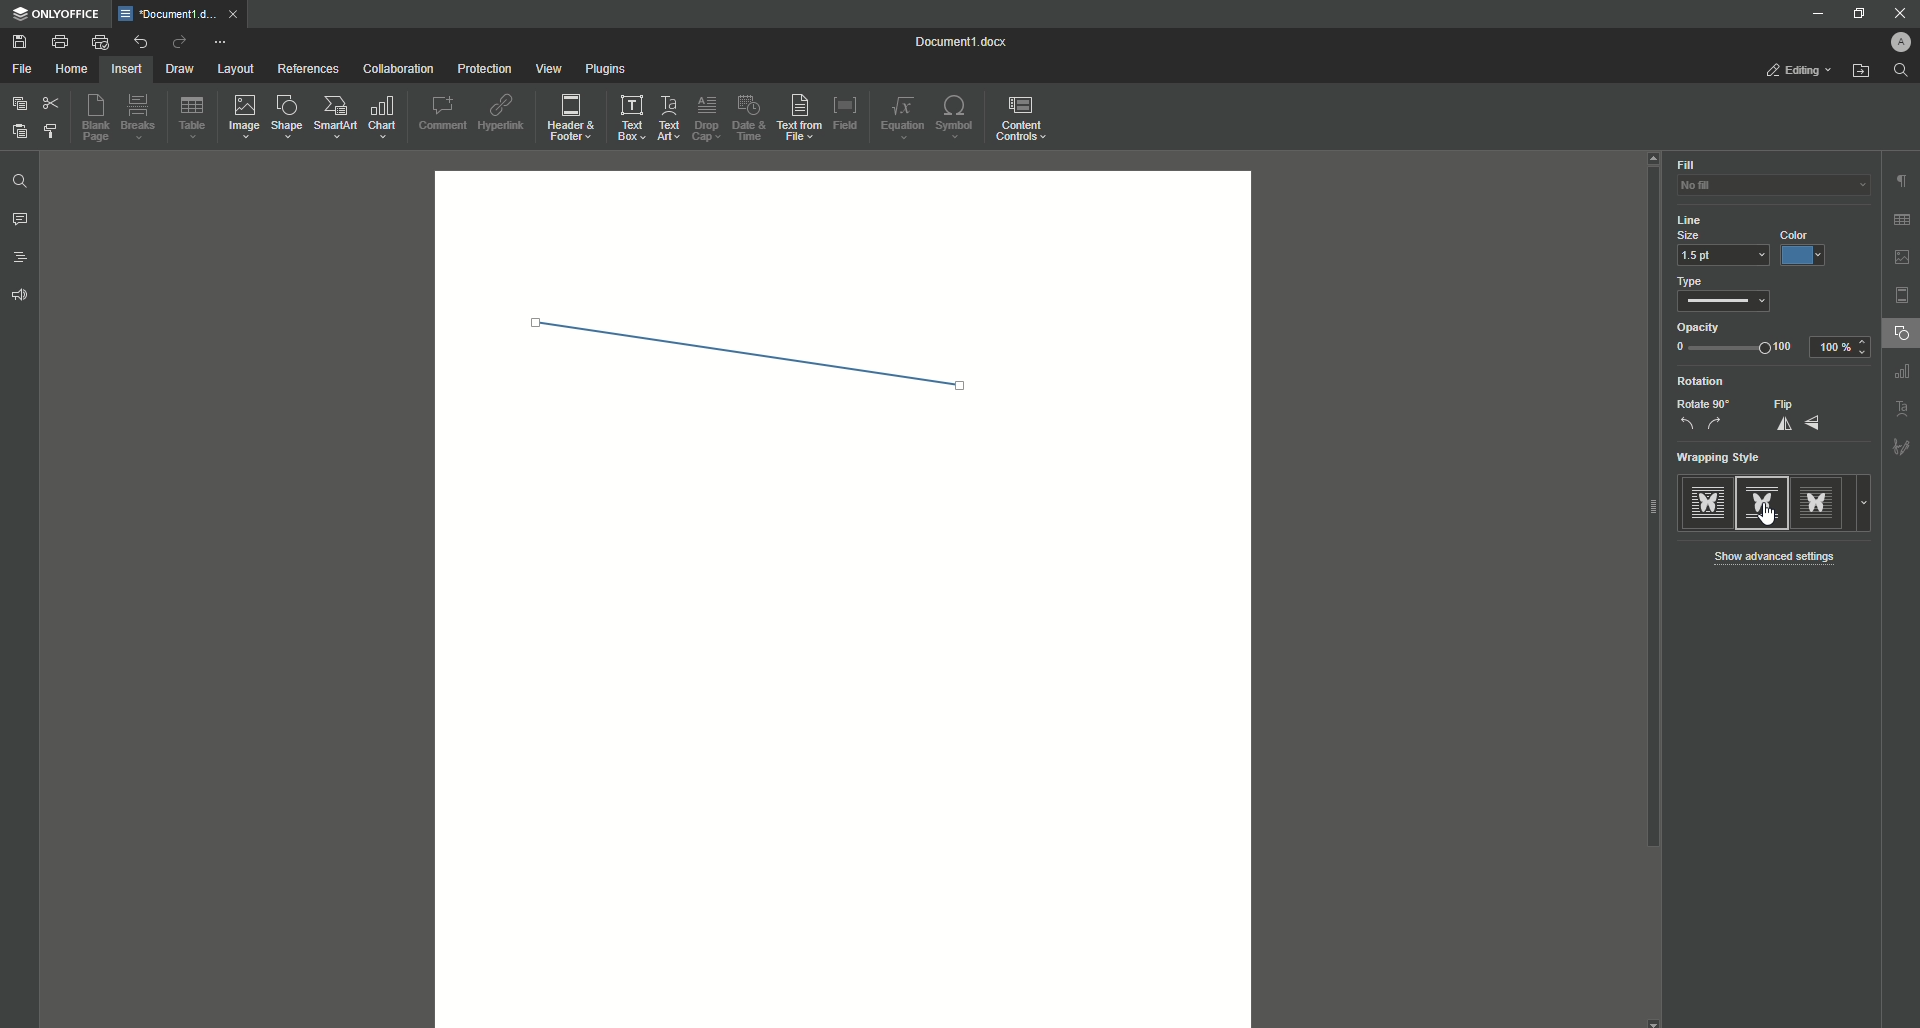 The height and width of the screenshot is (1028, 1920). I want to click on Line, so click(732, 345).